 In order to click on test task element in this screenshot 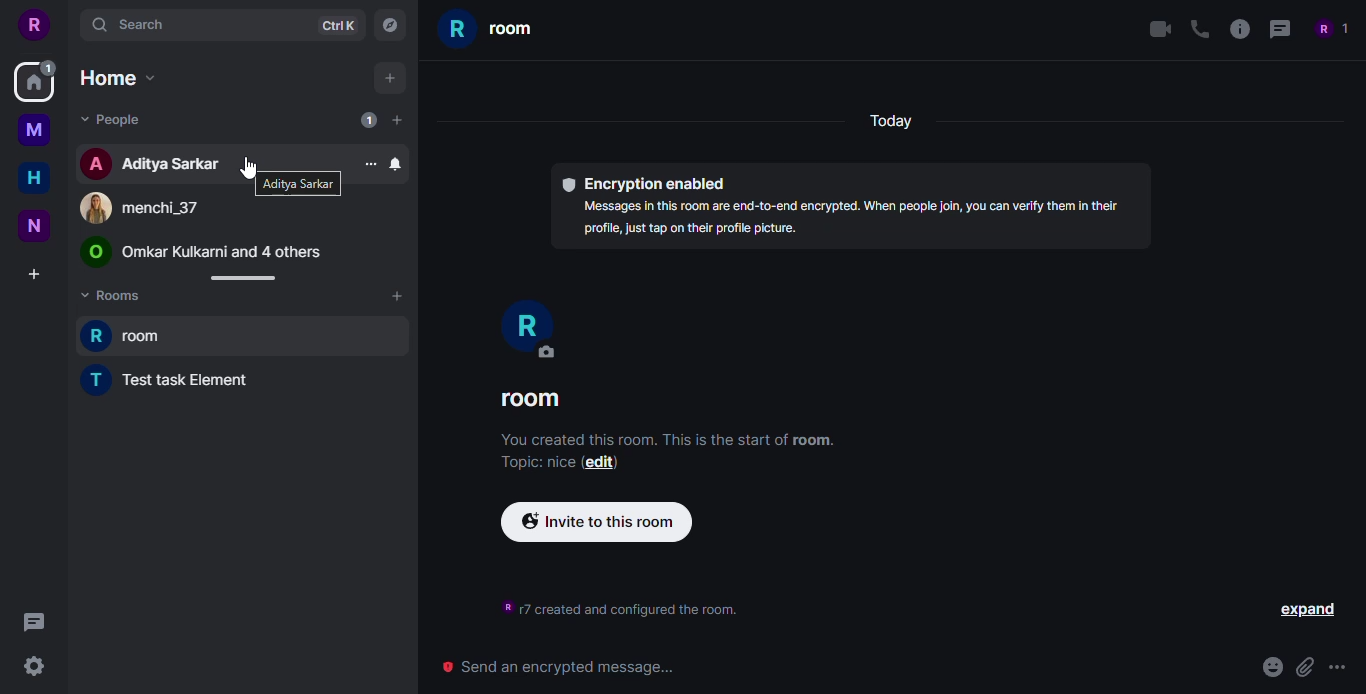, I will do `click(173, 378)`.